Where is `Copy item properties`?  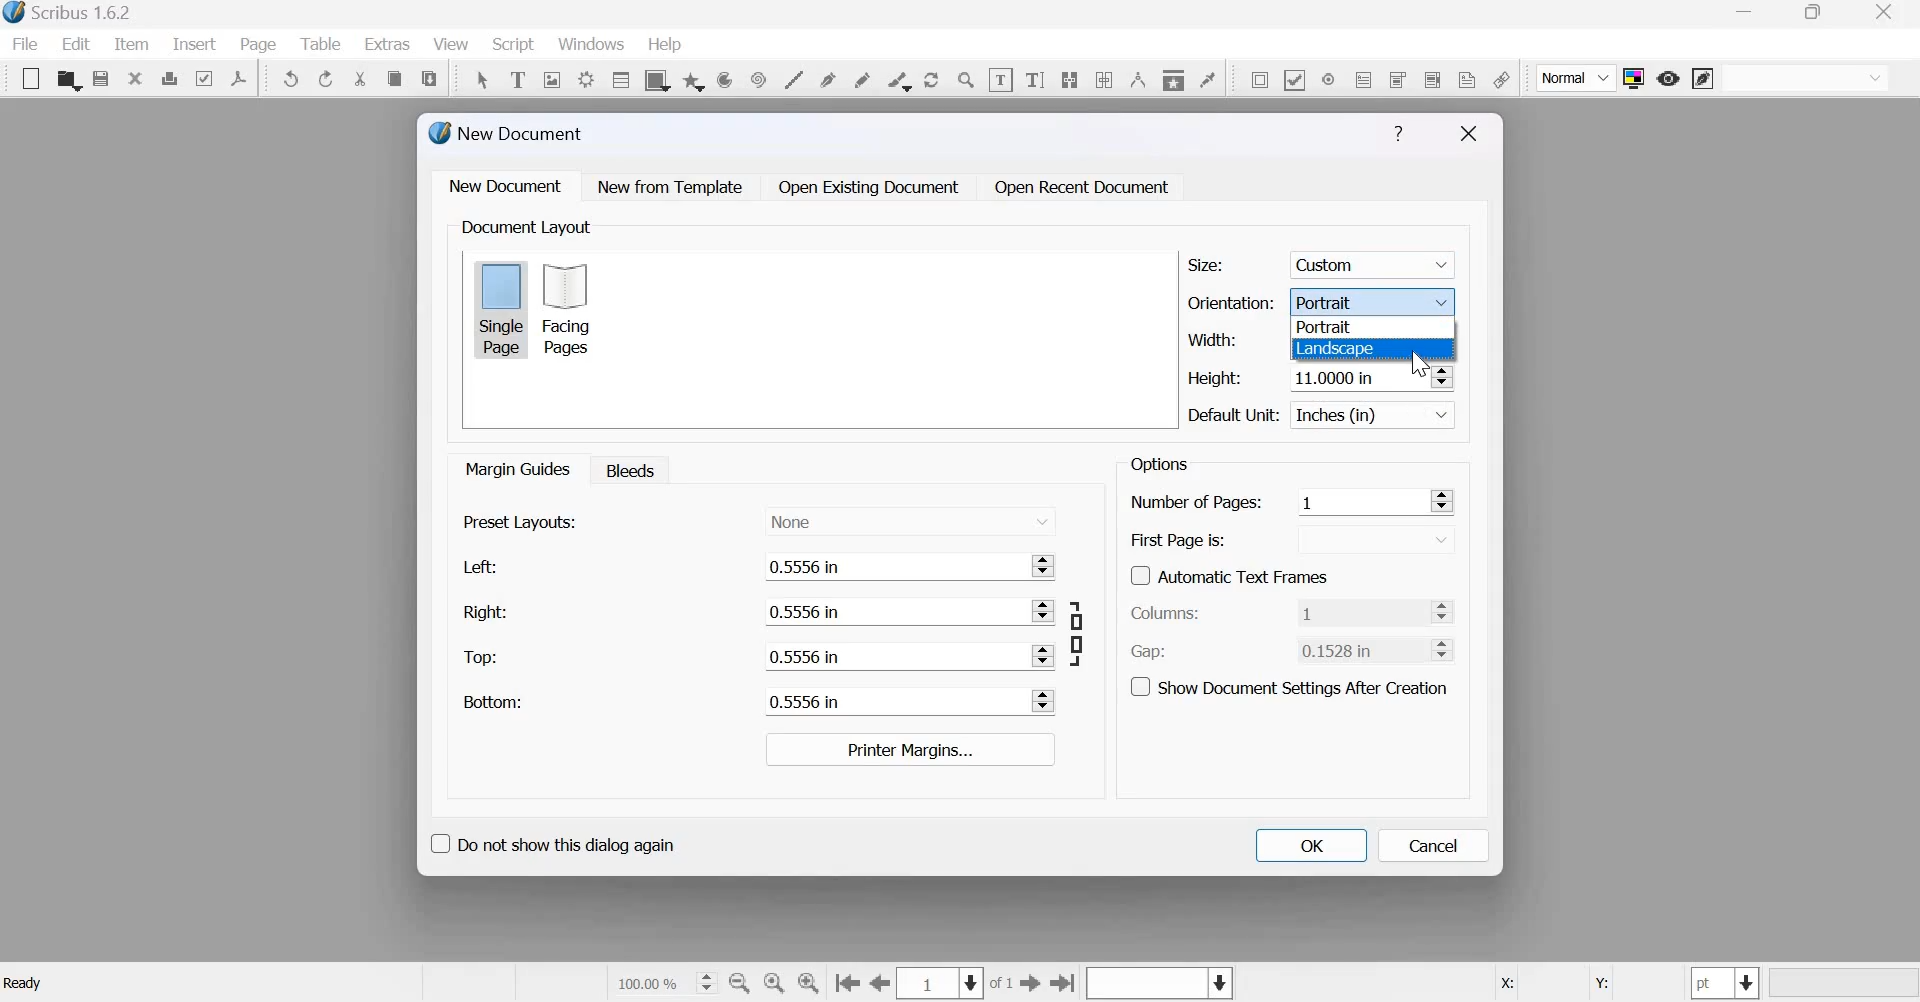
Copy item properties is located at coordinates (1172, 77).